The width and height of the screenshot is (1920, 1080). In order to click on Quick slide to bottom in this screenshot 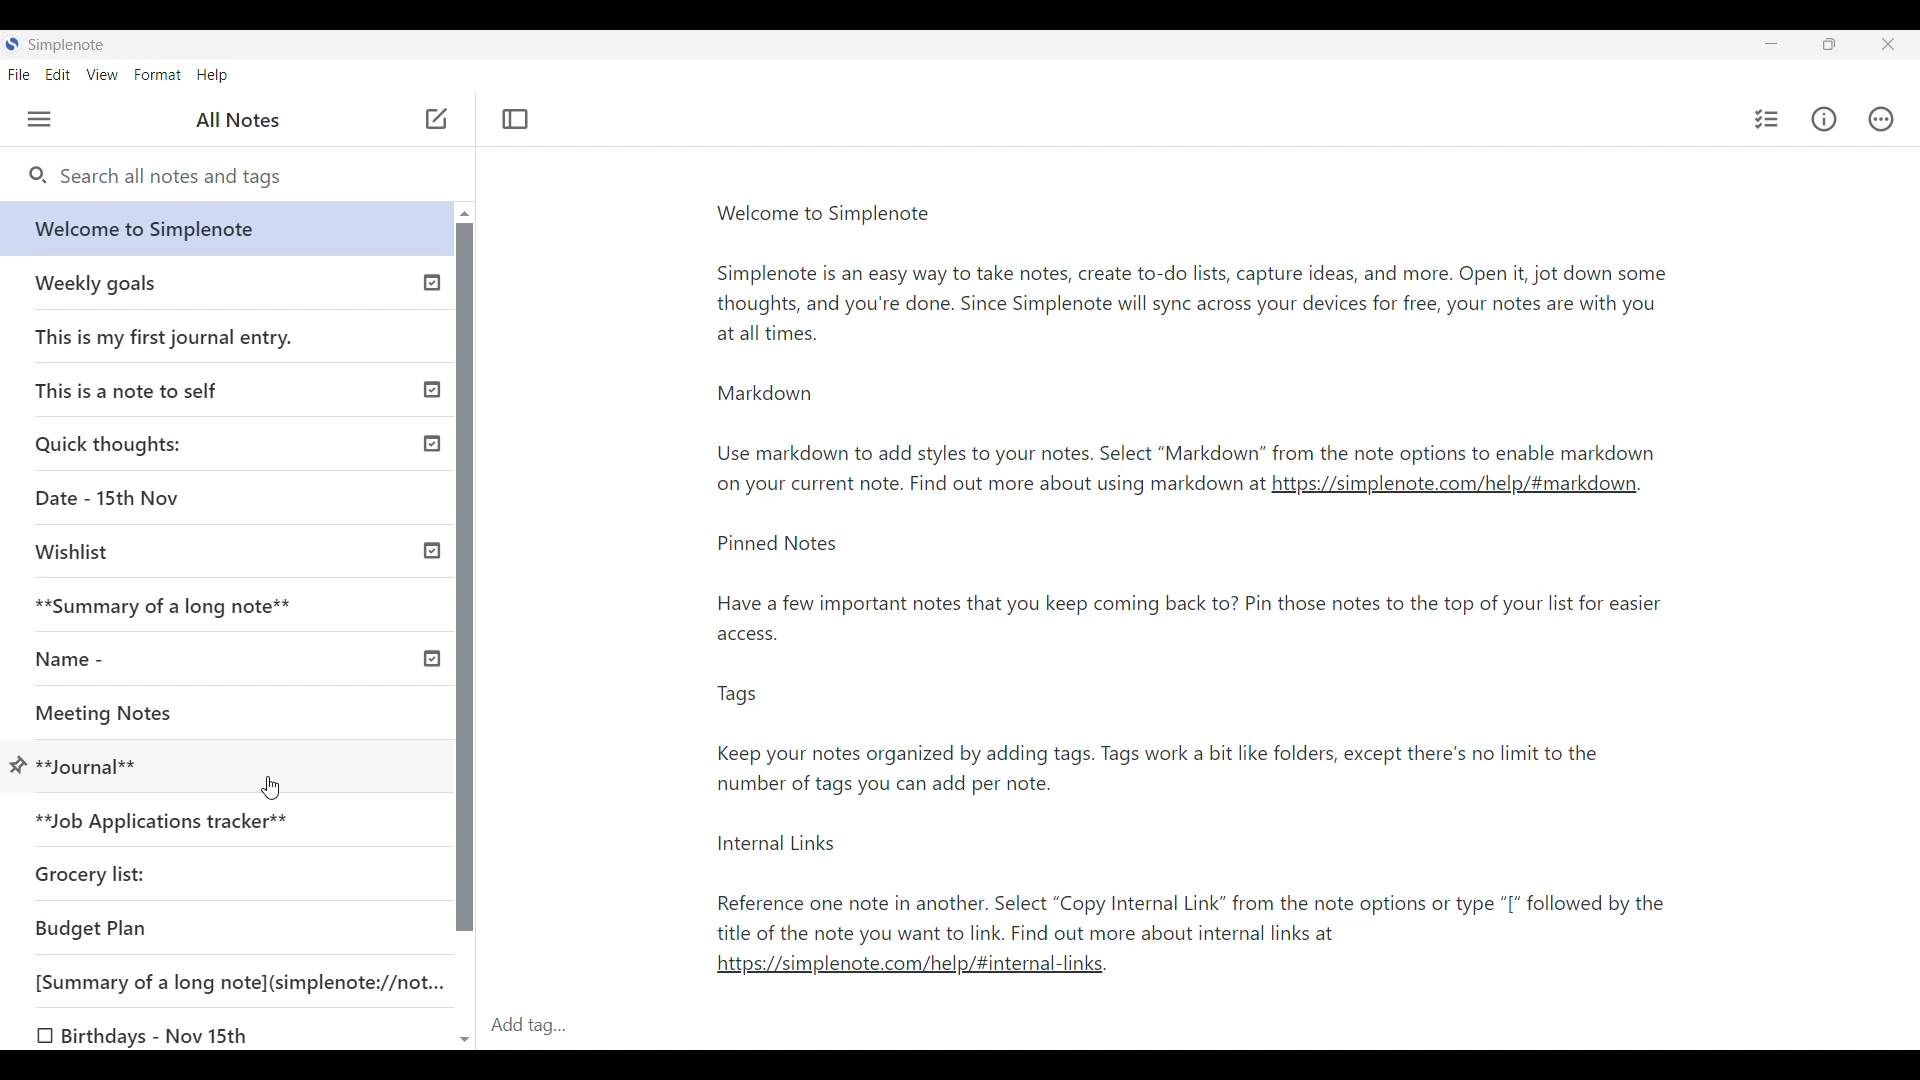, I will do `click(465, 1041)`.